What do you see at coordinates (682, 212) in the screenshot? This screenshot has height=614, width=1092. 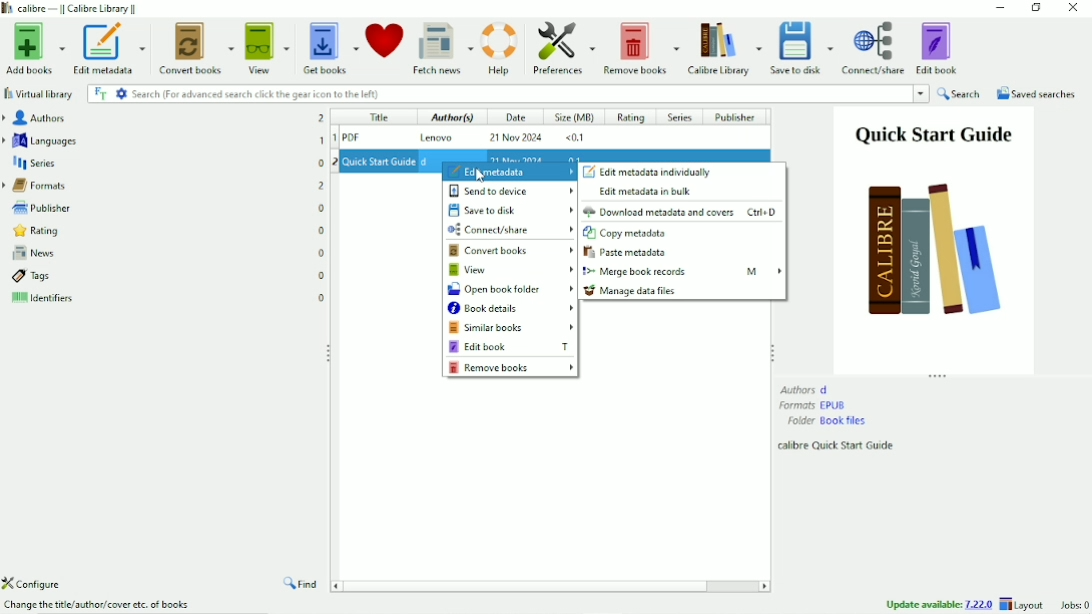 I see `Download metadata and covers` at bounding box center [682, 212].